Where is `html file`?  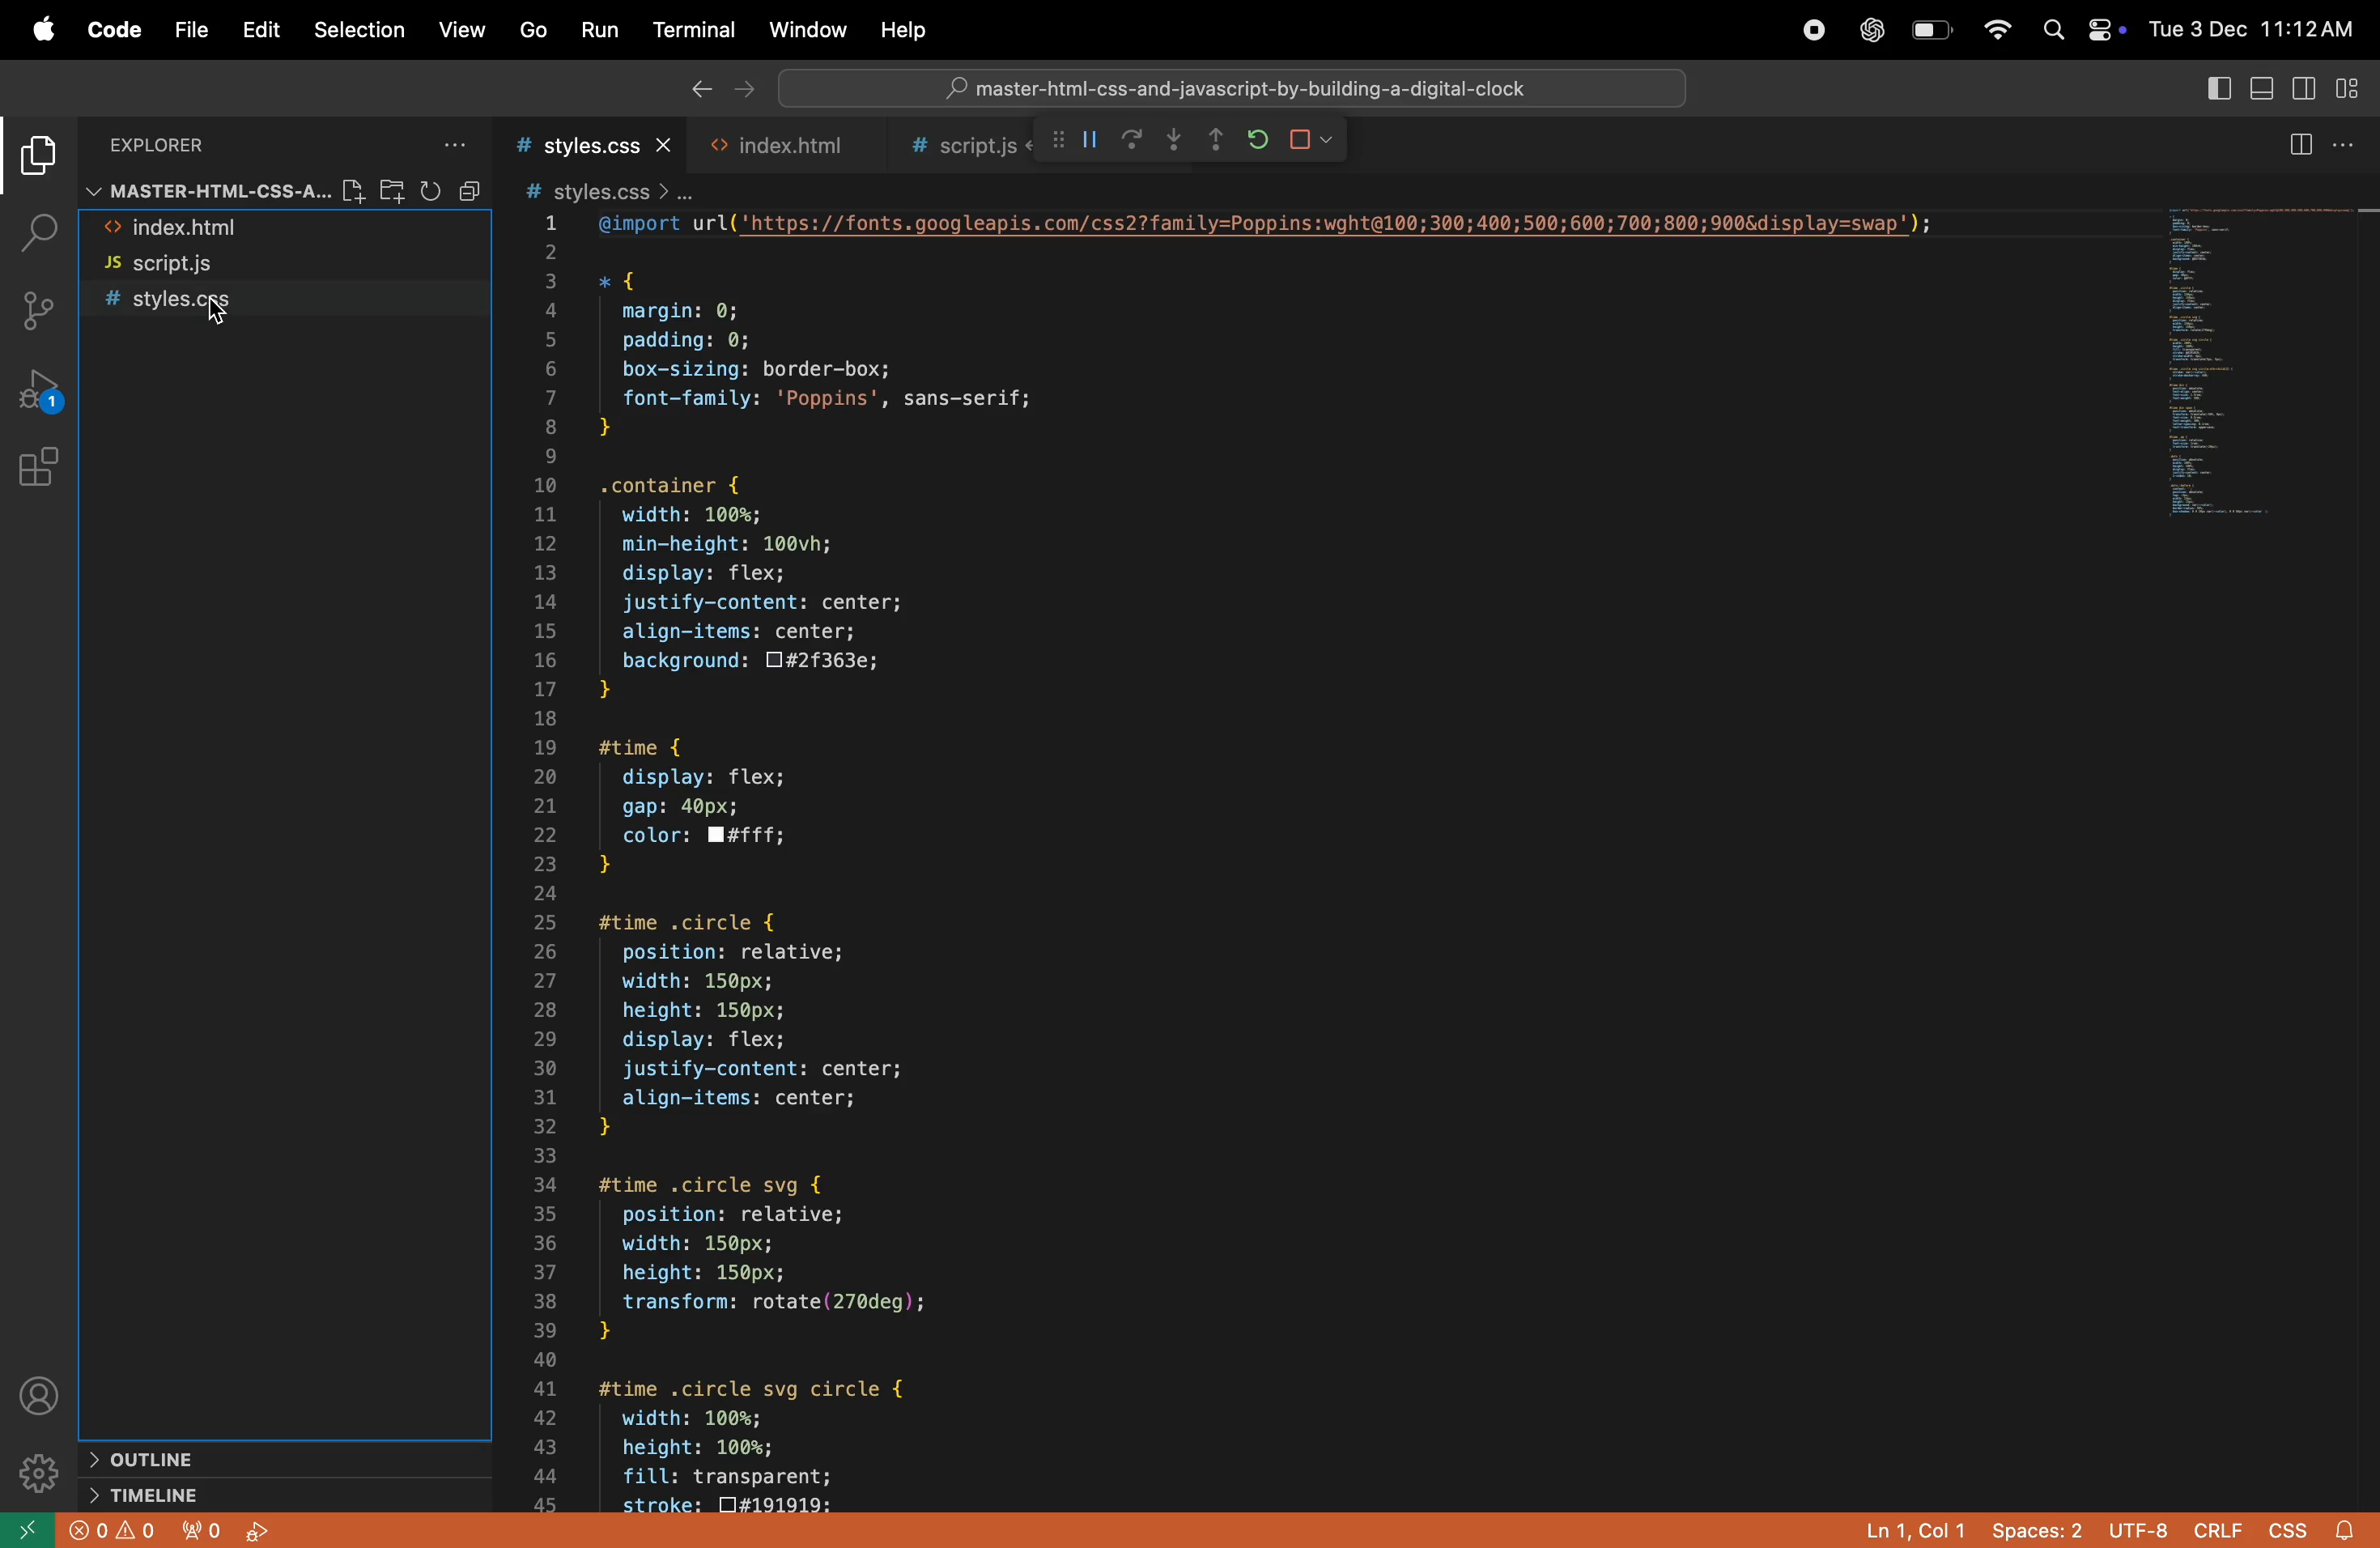
html file is located at coordinates (780, 147).